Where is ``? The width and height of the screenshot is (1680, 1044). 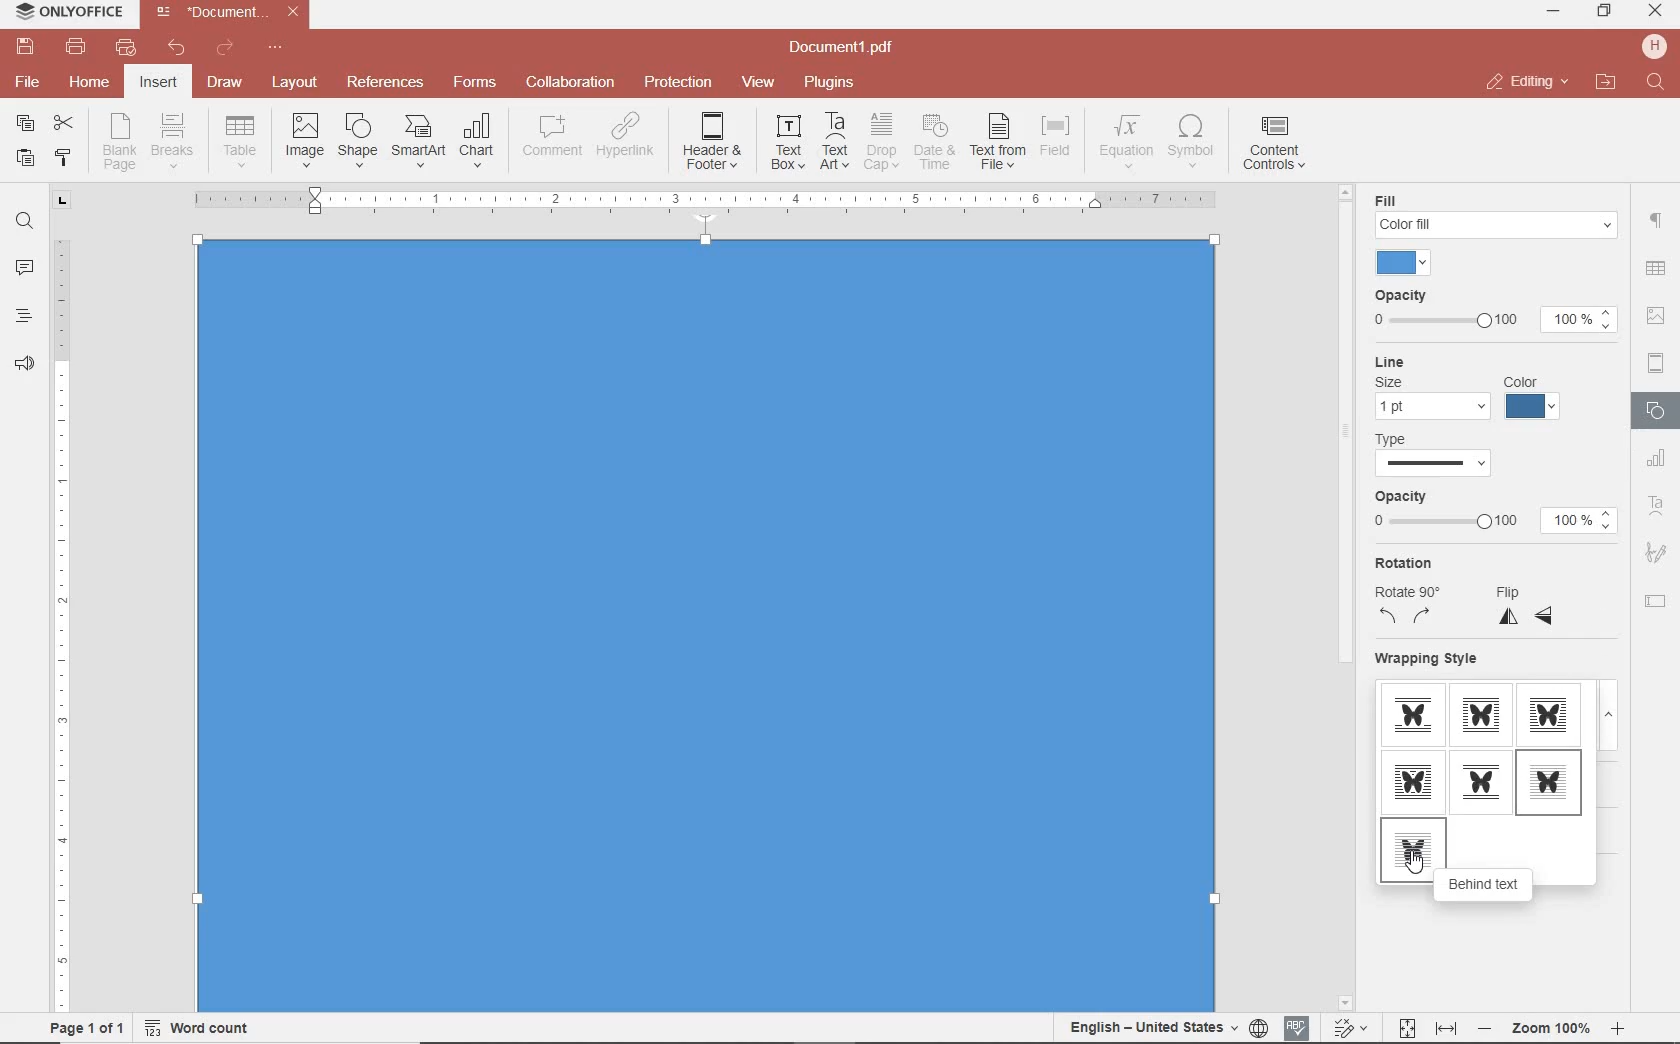
 is located at coordinates (707, 623).